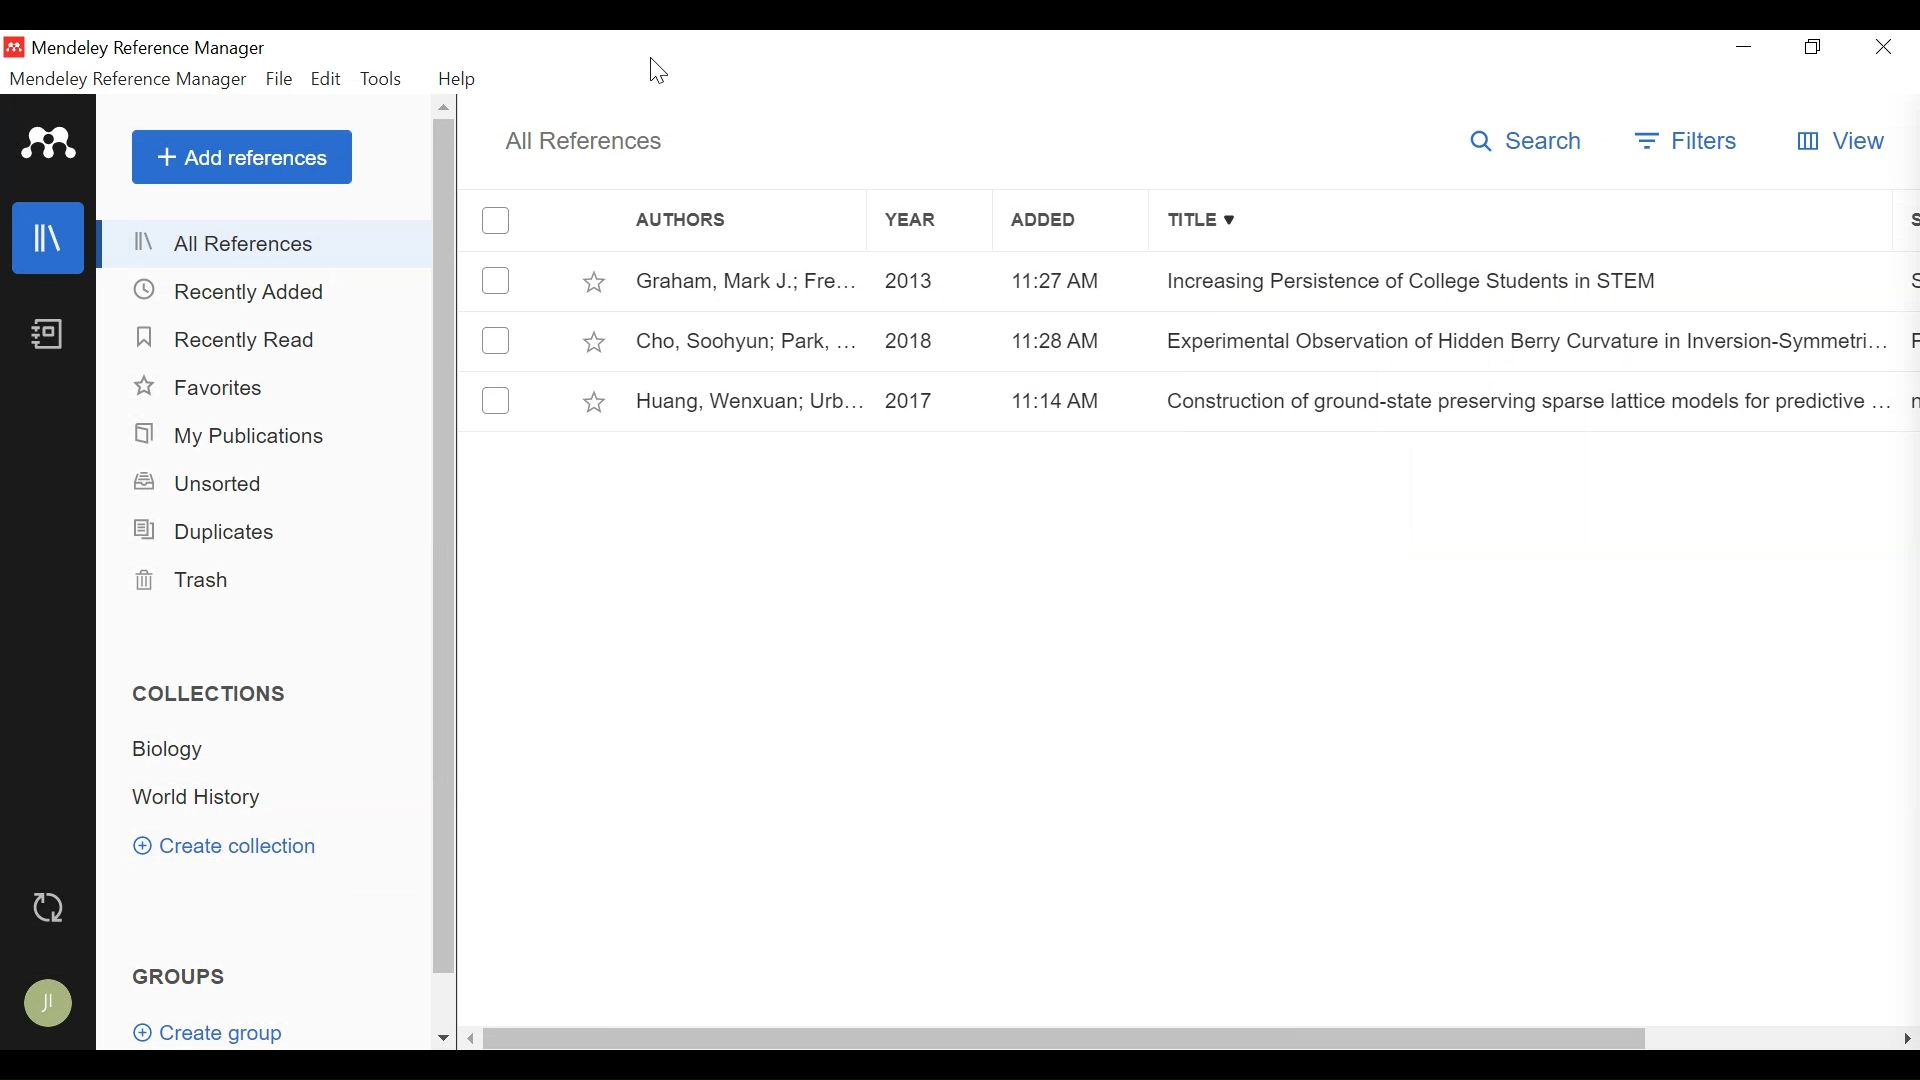 The width and height of the screenshot is (1920, 1080). What do you see at coordinates (187, 581) in the screenshot?
I see `Trash` at bounding box center [187, 581].